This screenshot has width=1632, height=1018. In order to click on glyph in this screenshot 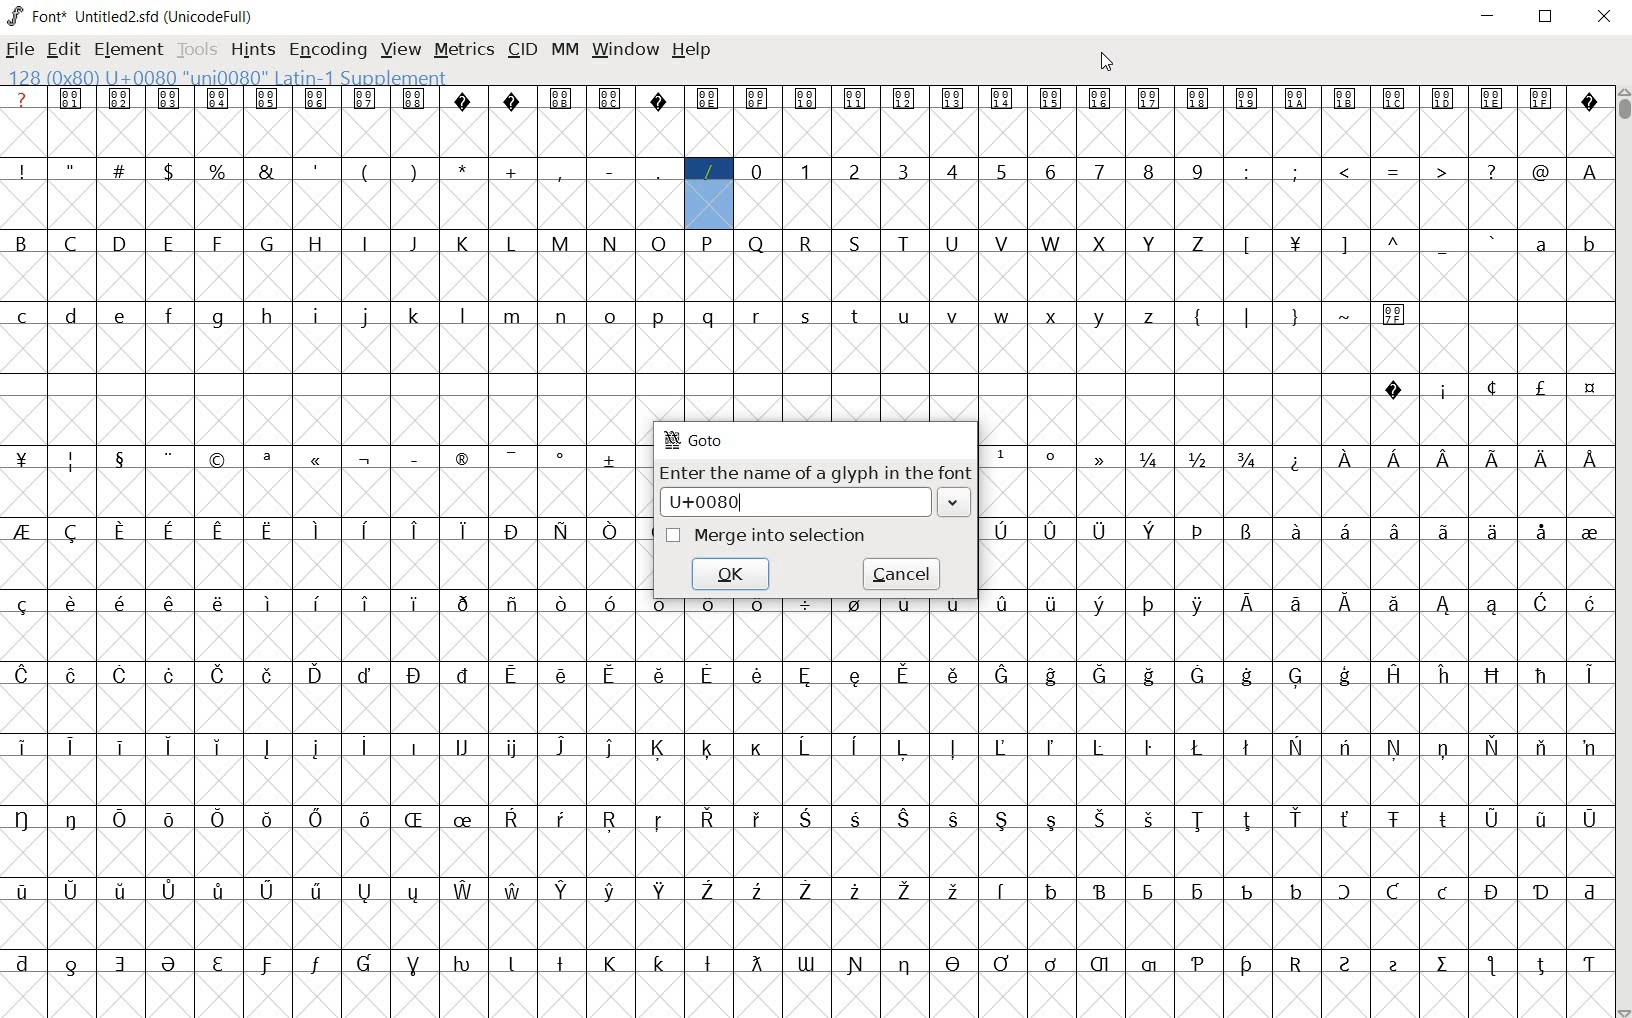, I will do `click(510, 459)`.